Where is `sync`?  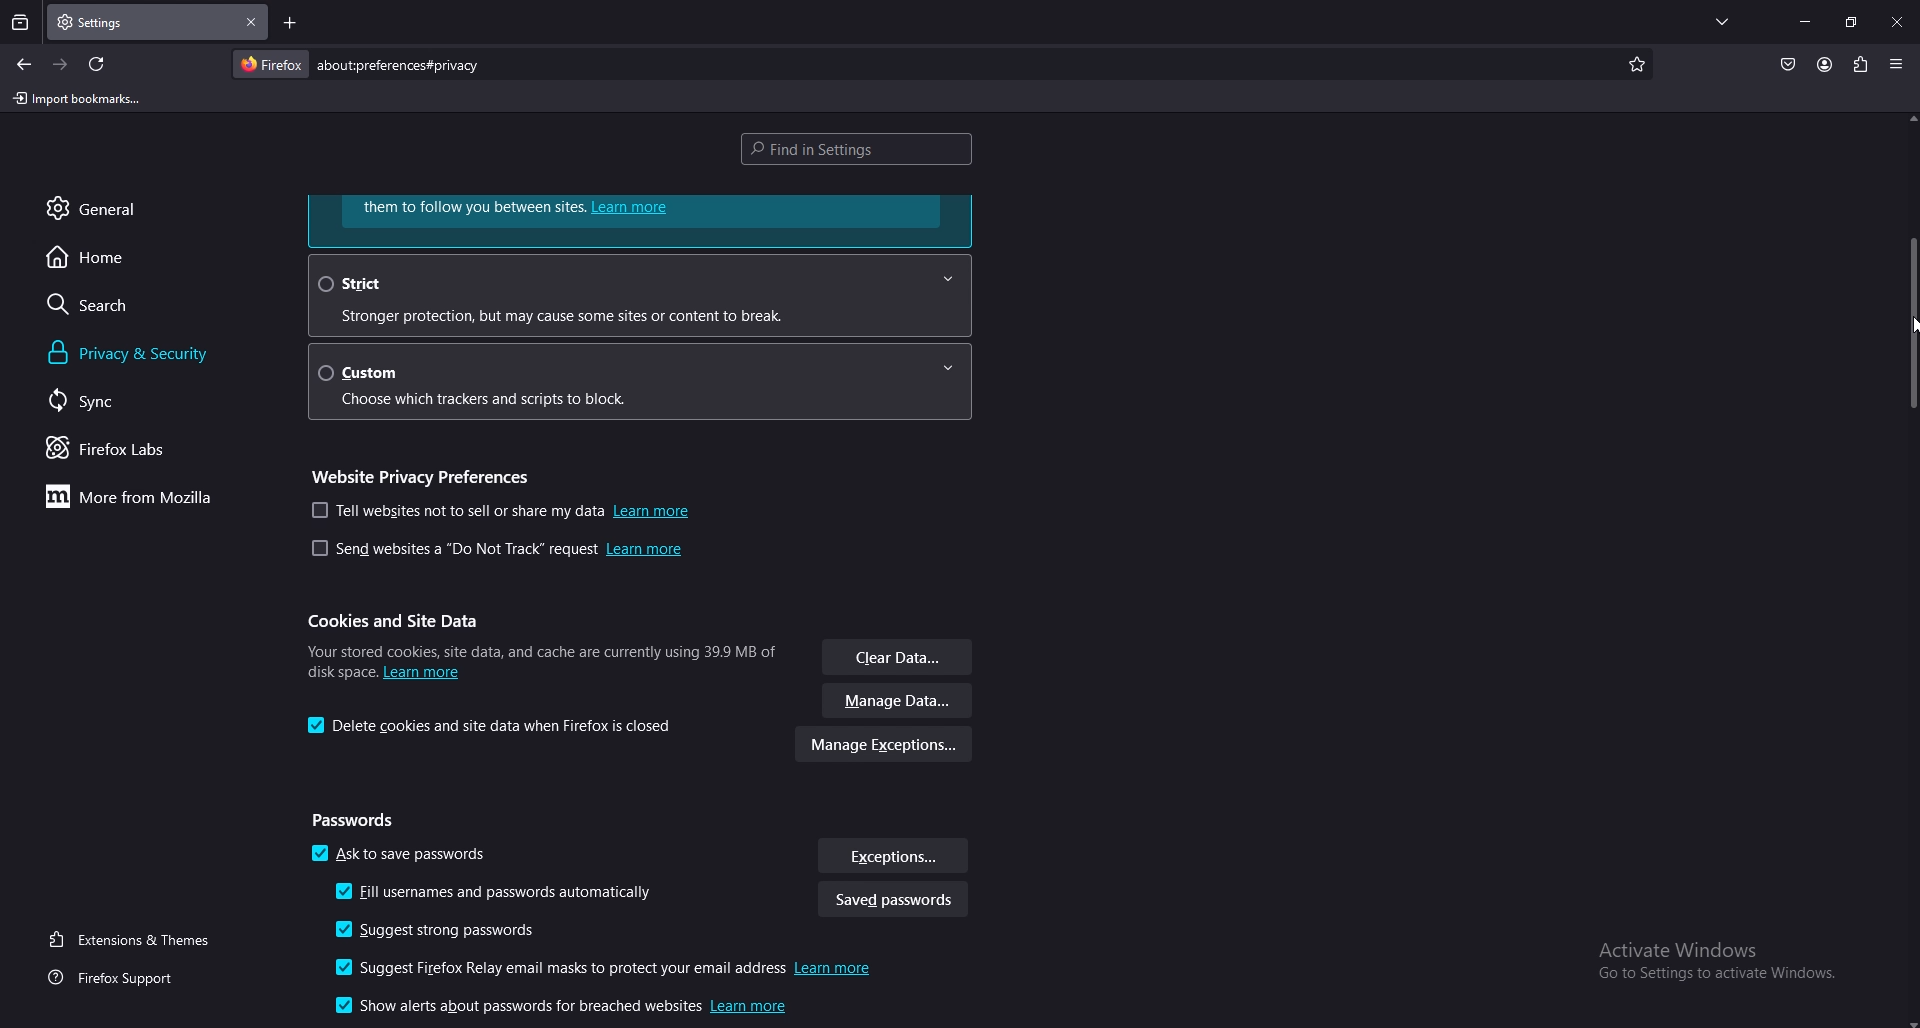 sync is located at coordinates (106, 401).